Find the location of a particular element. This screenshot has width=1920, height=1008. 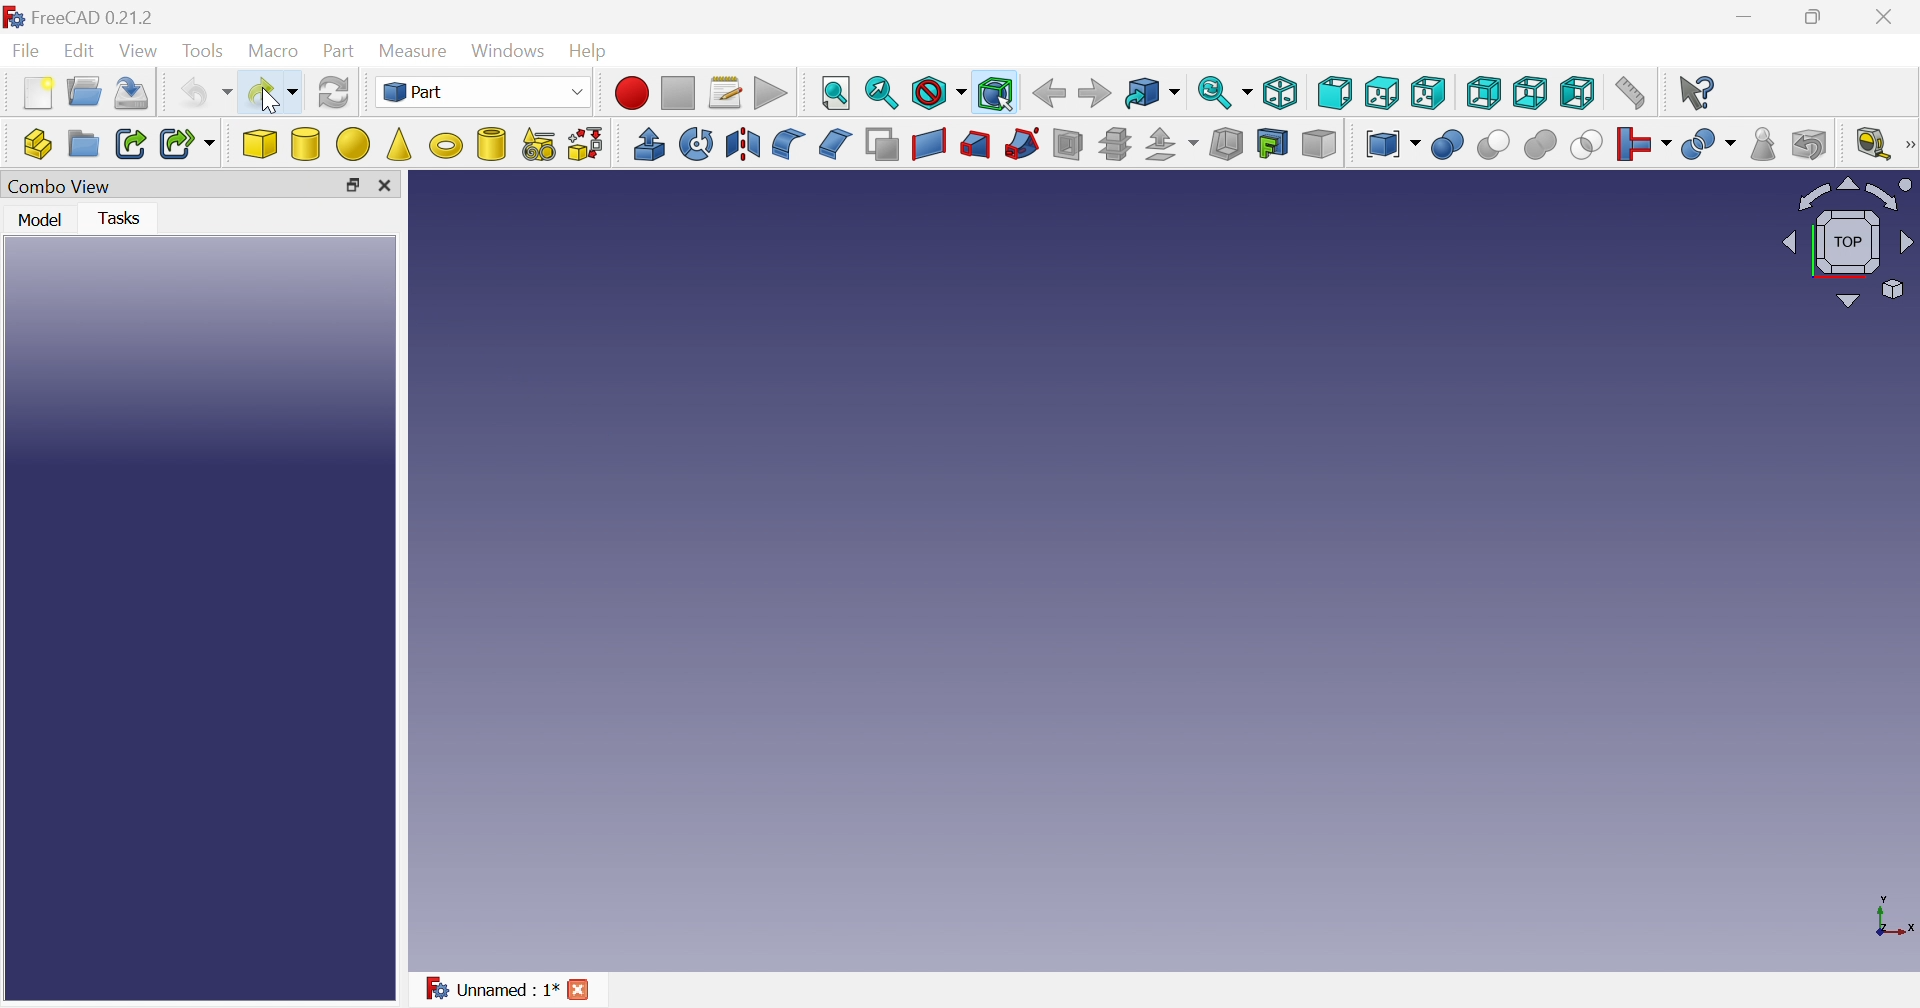

New is located at coordinates (39, 92).